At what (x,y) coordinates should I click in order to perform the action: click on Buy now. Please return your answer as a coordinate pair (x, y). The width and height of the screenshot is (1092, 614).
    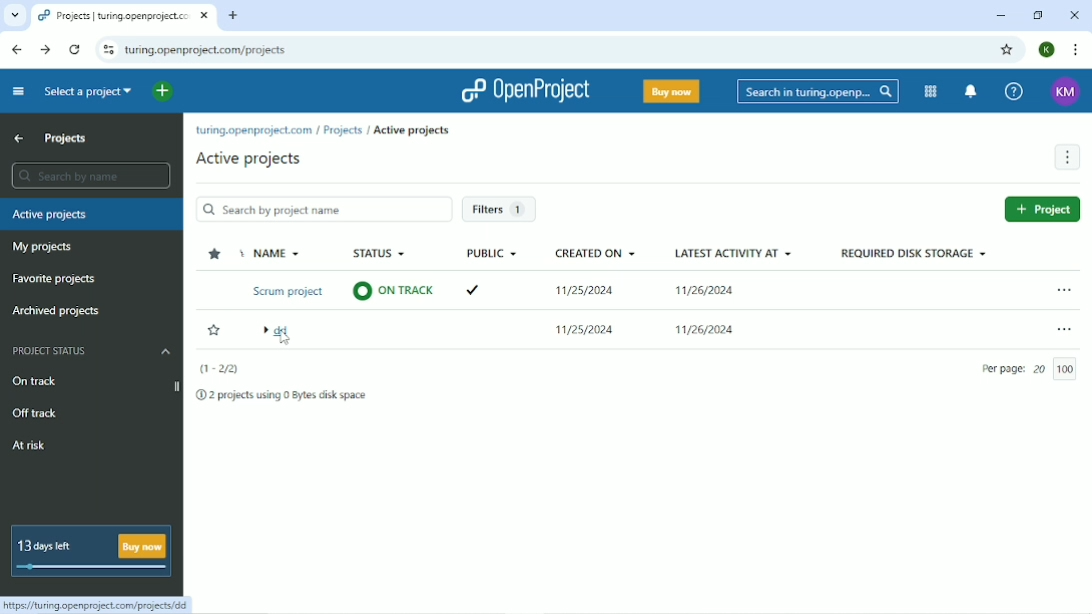
    Looking at the image, I should click on (672, 92).